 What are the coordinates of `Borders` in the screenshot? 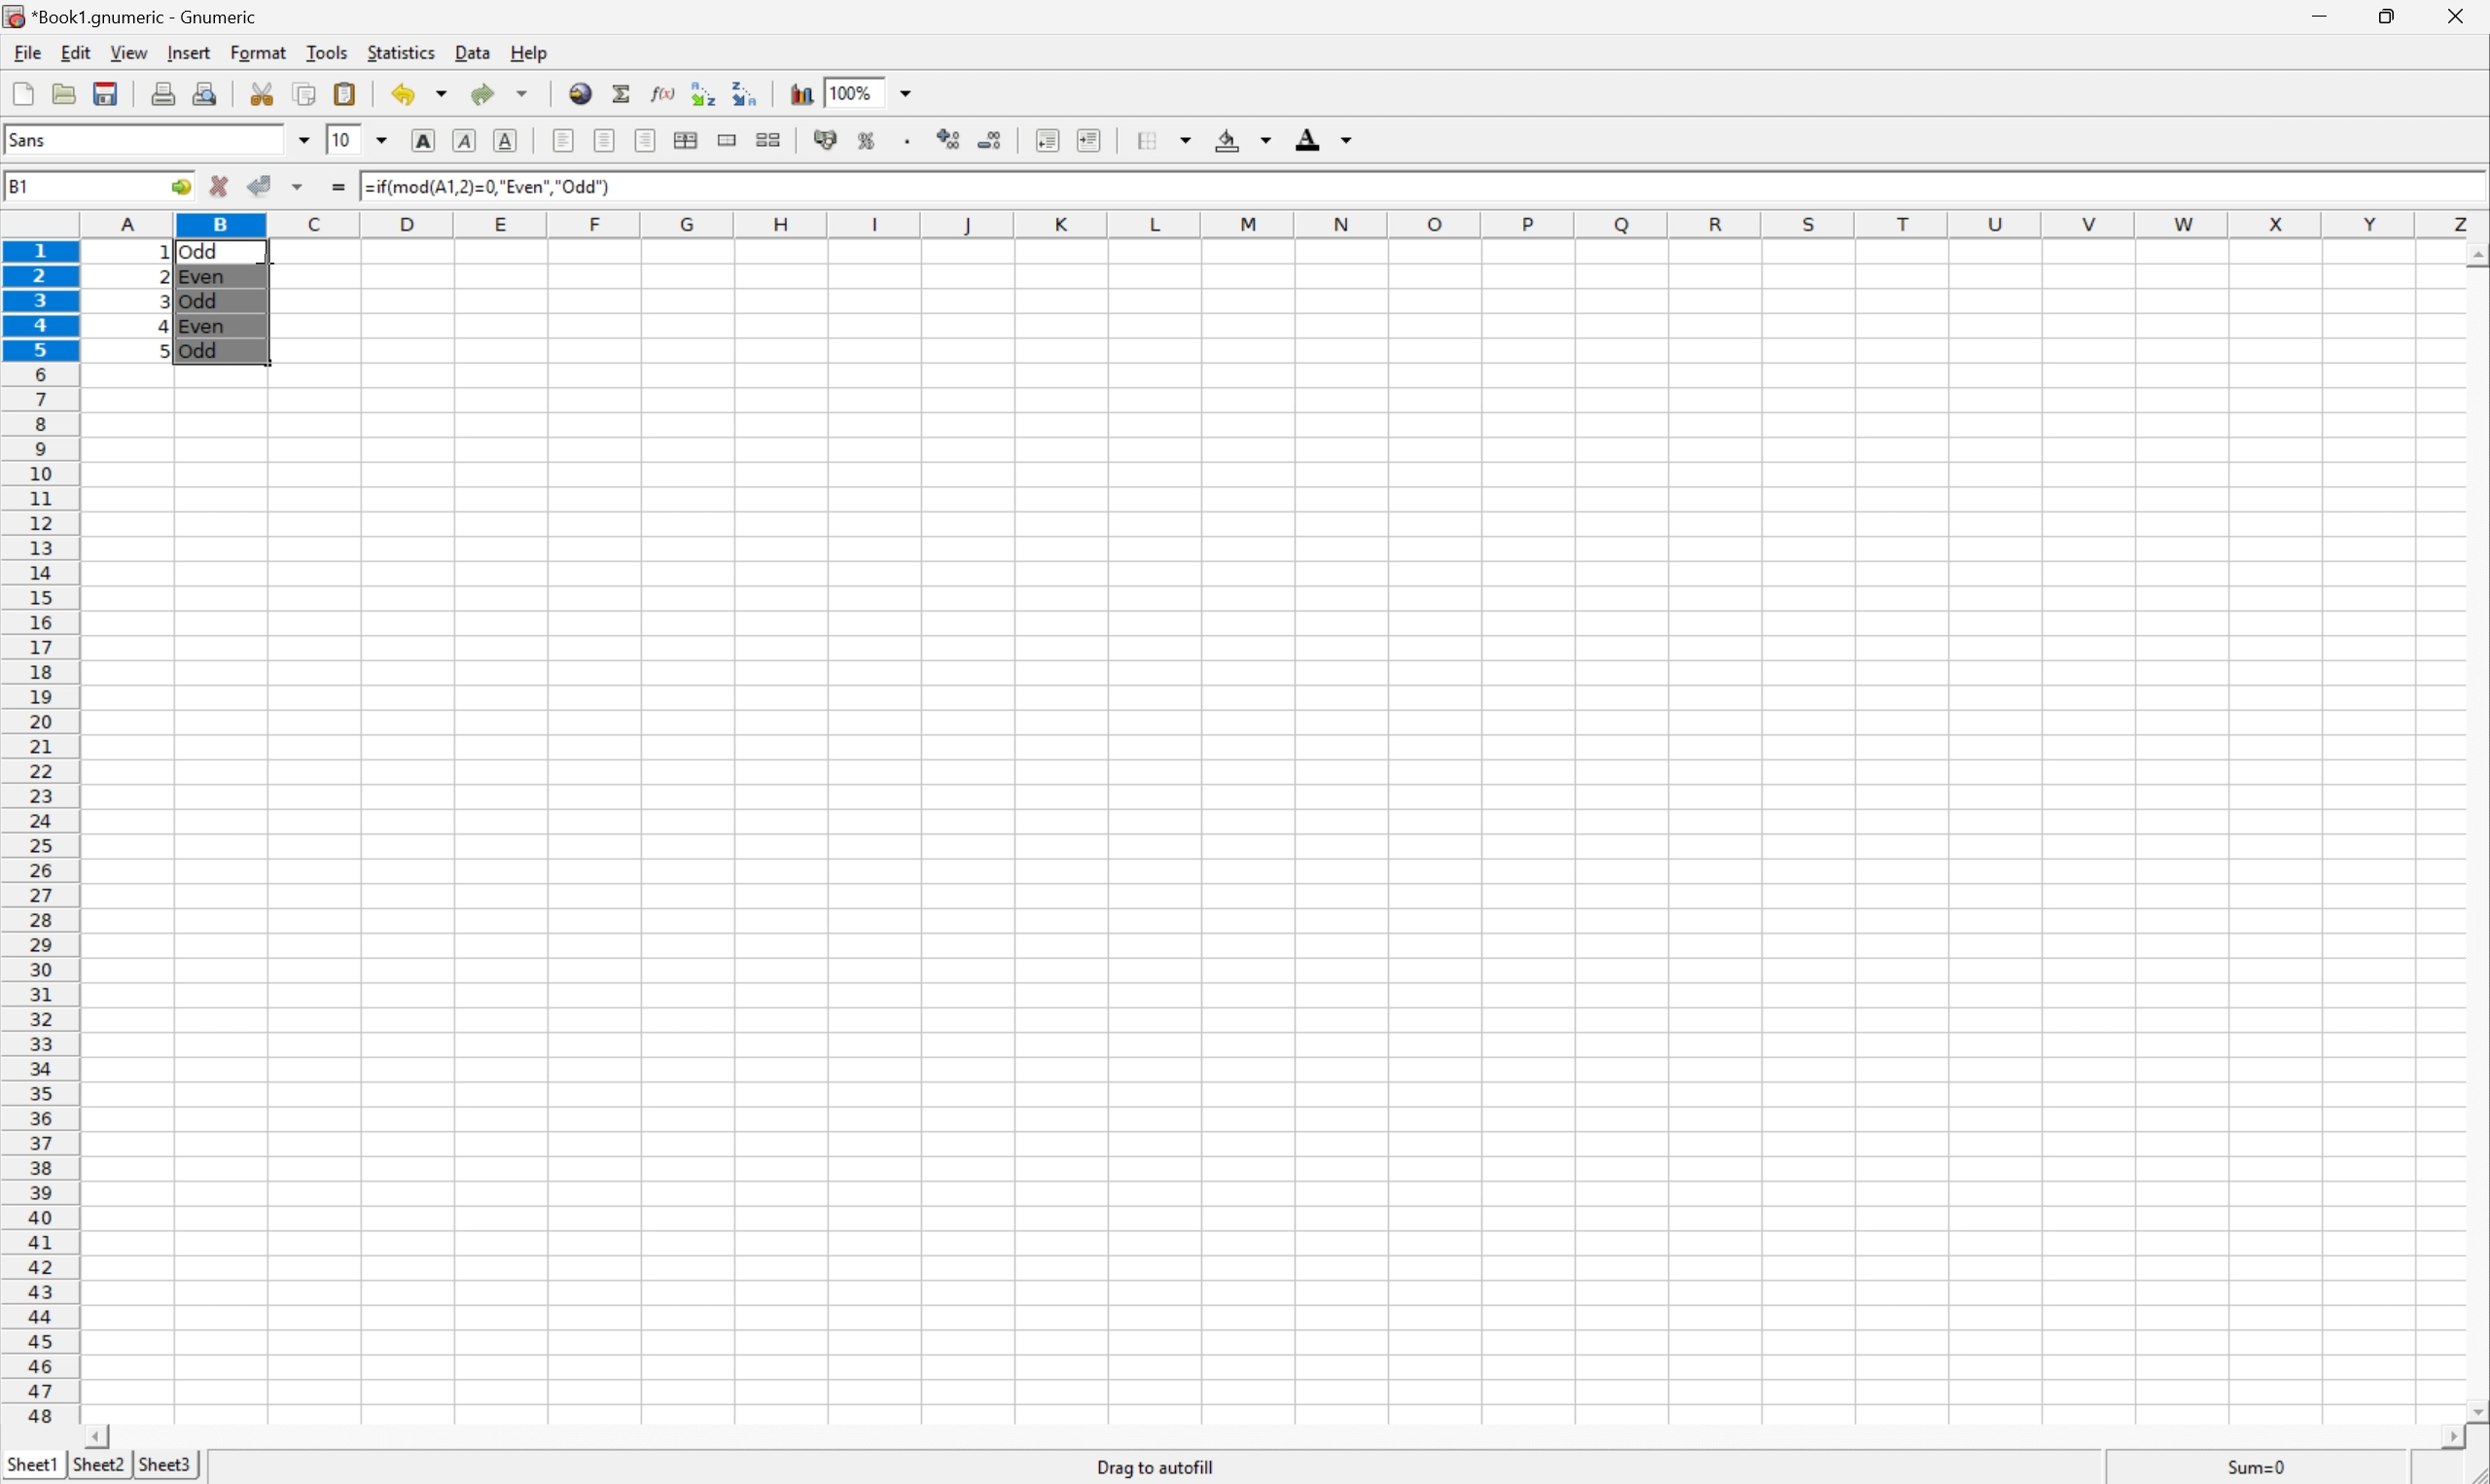 It's located at (1160, 138).